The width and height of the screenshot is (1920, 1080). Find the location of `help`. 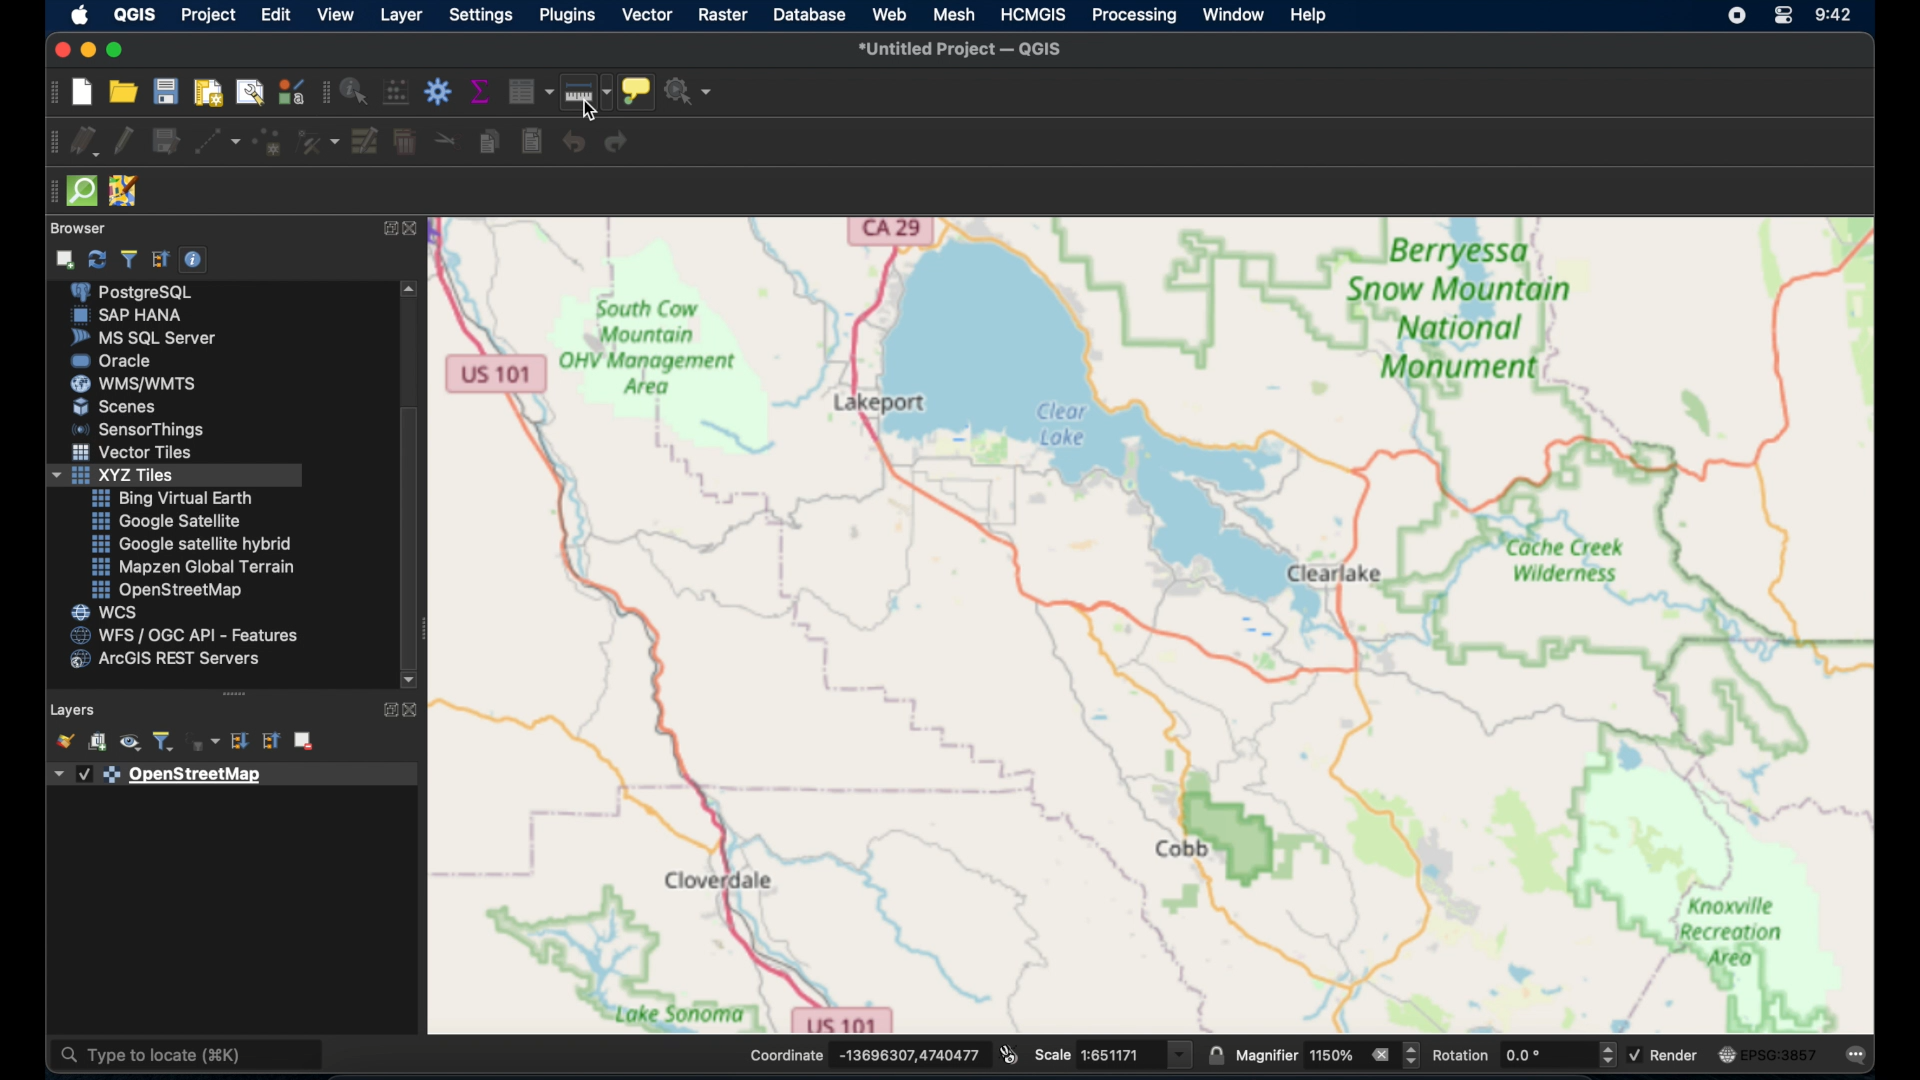

help is located at coordinates (1310, 17).